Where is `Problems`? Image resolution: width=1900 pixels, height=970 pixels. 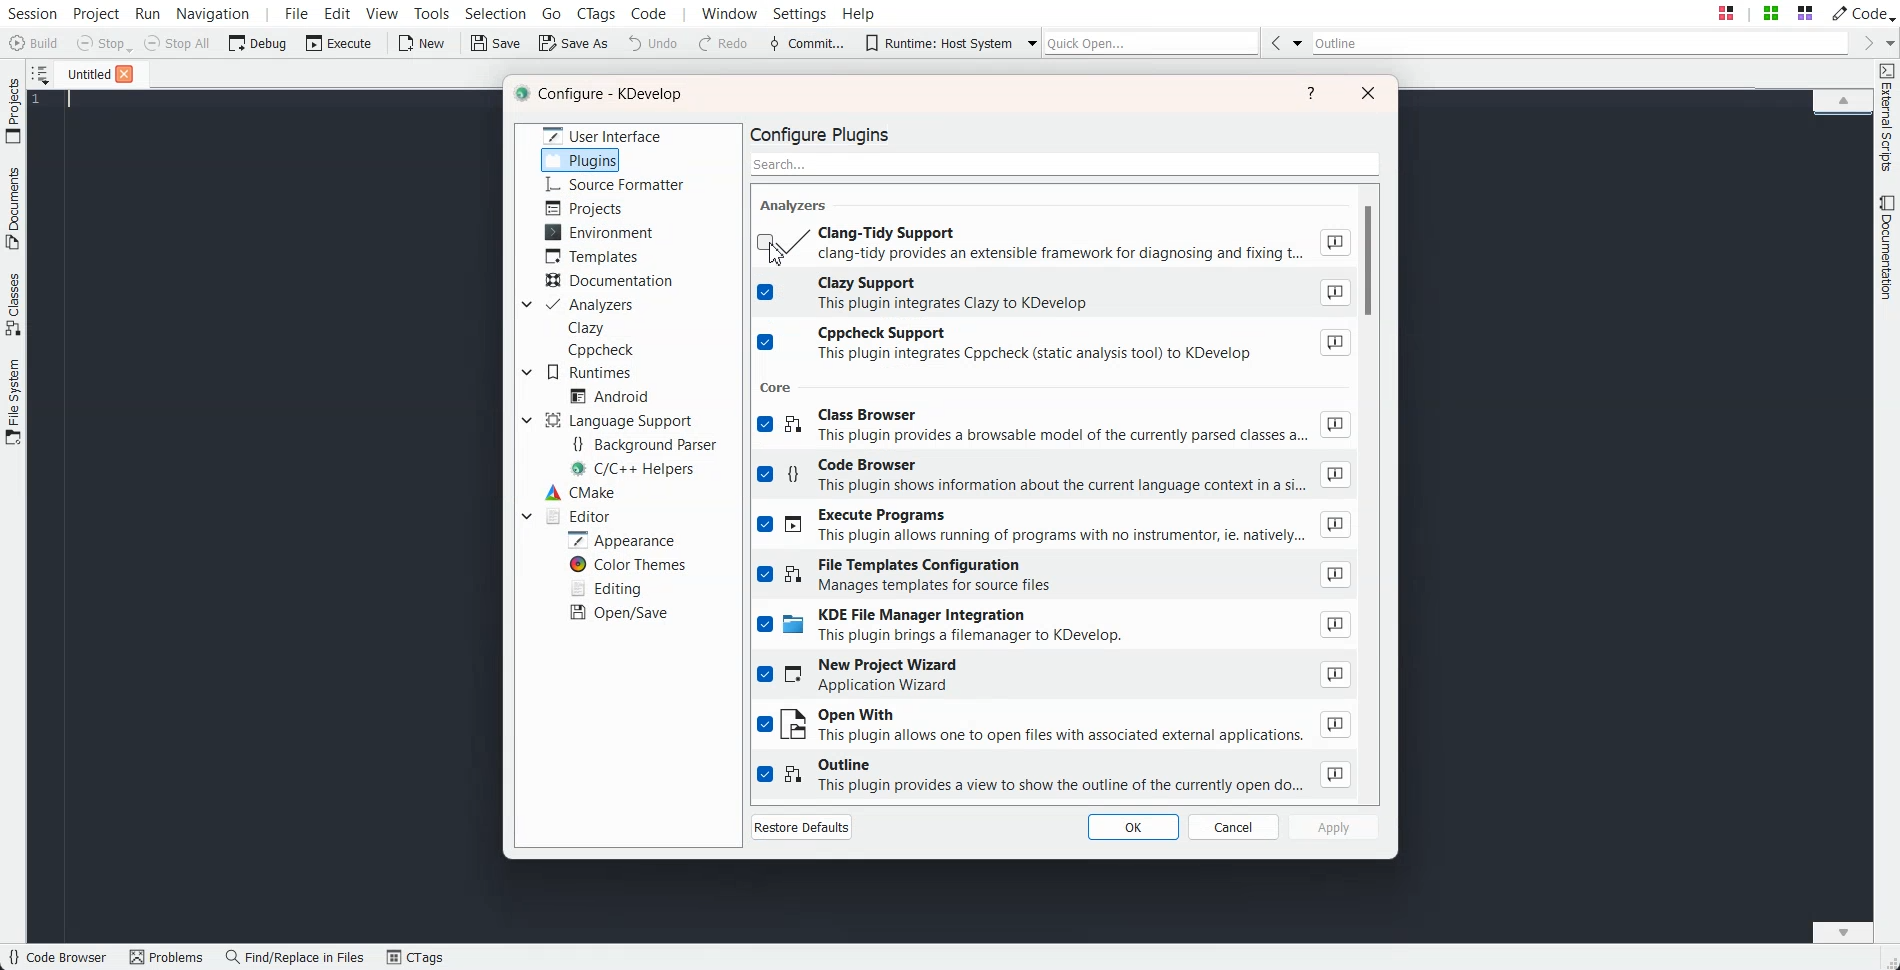 Problems is located at coordinates (166, 958).